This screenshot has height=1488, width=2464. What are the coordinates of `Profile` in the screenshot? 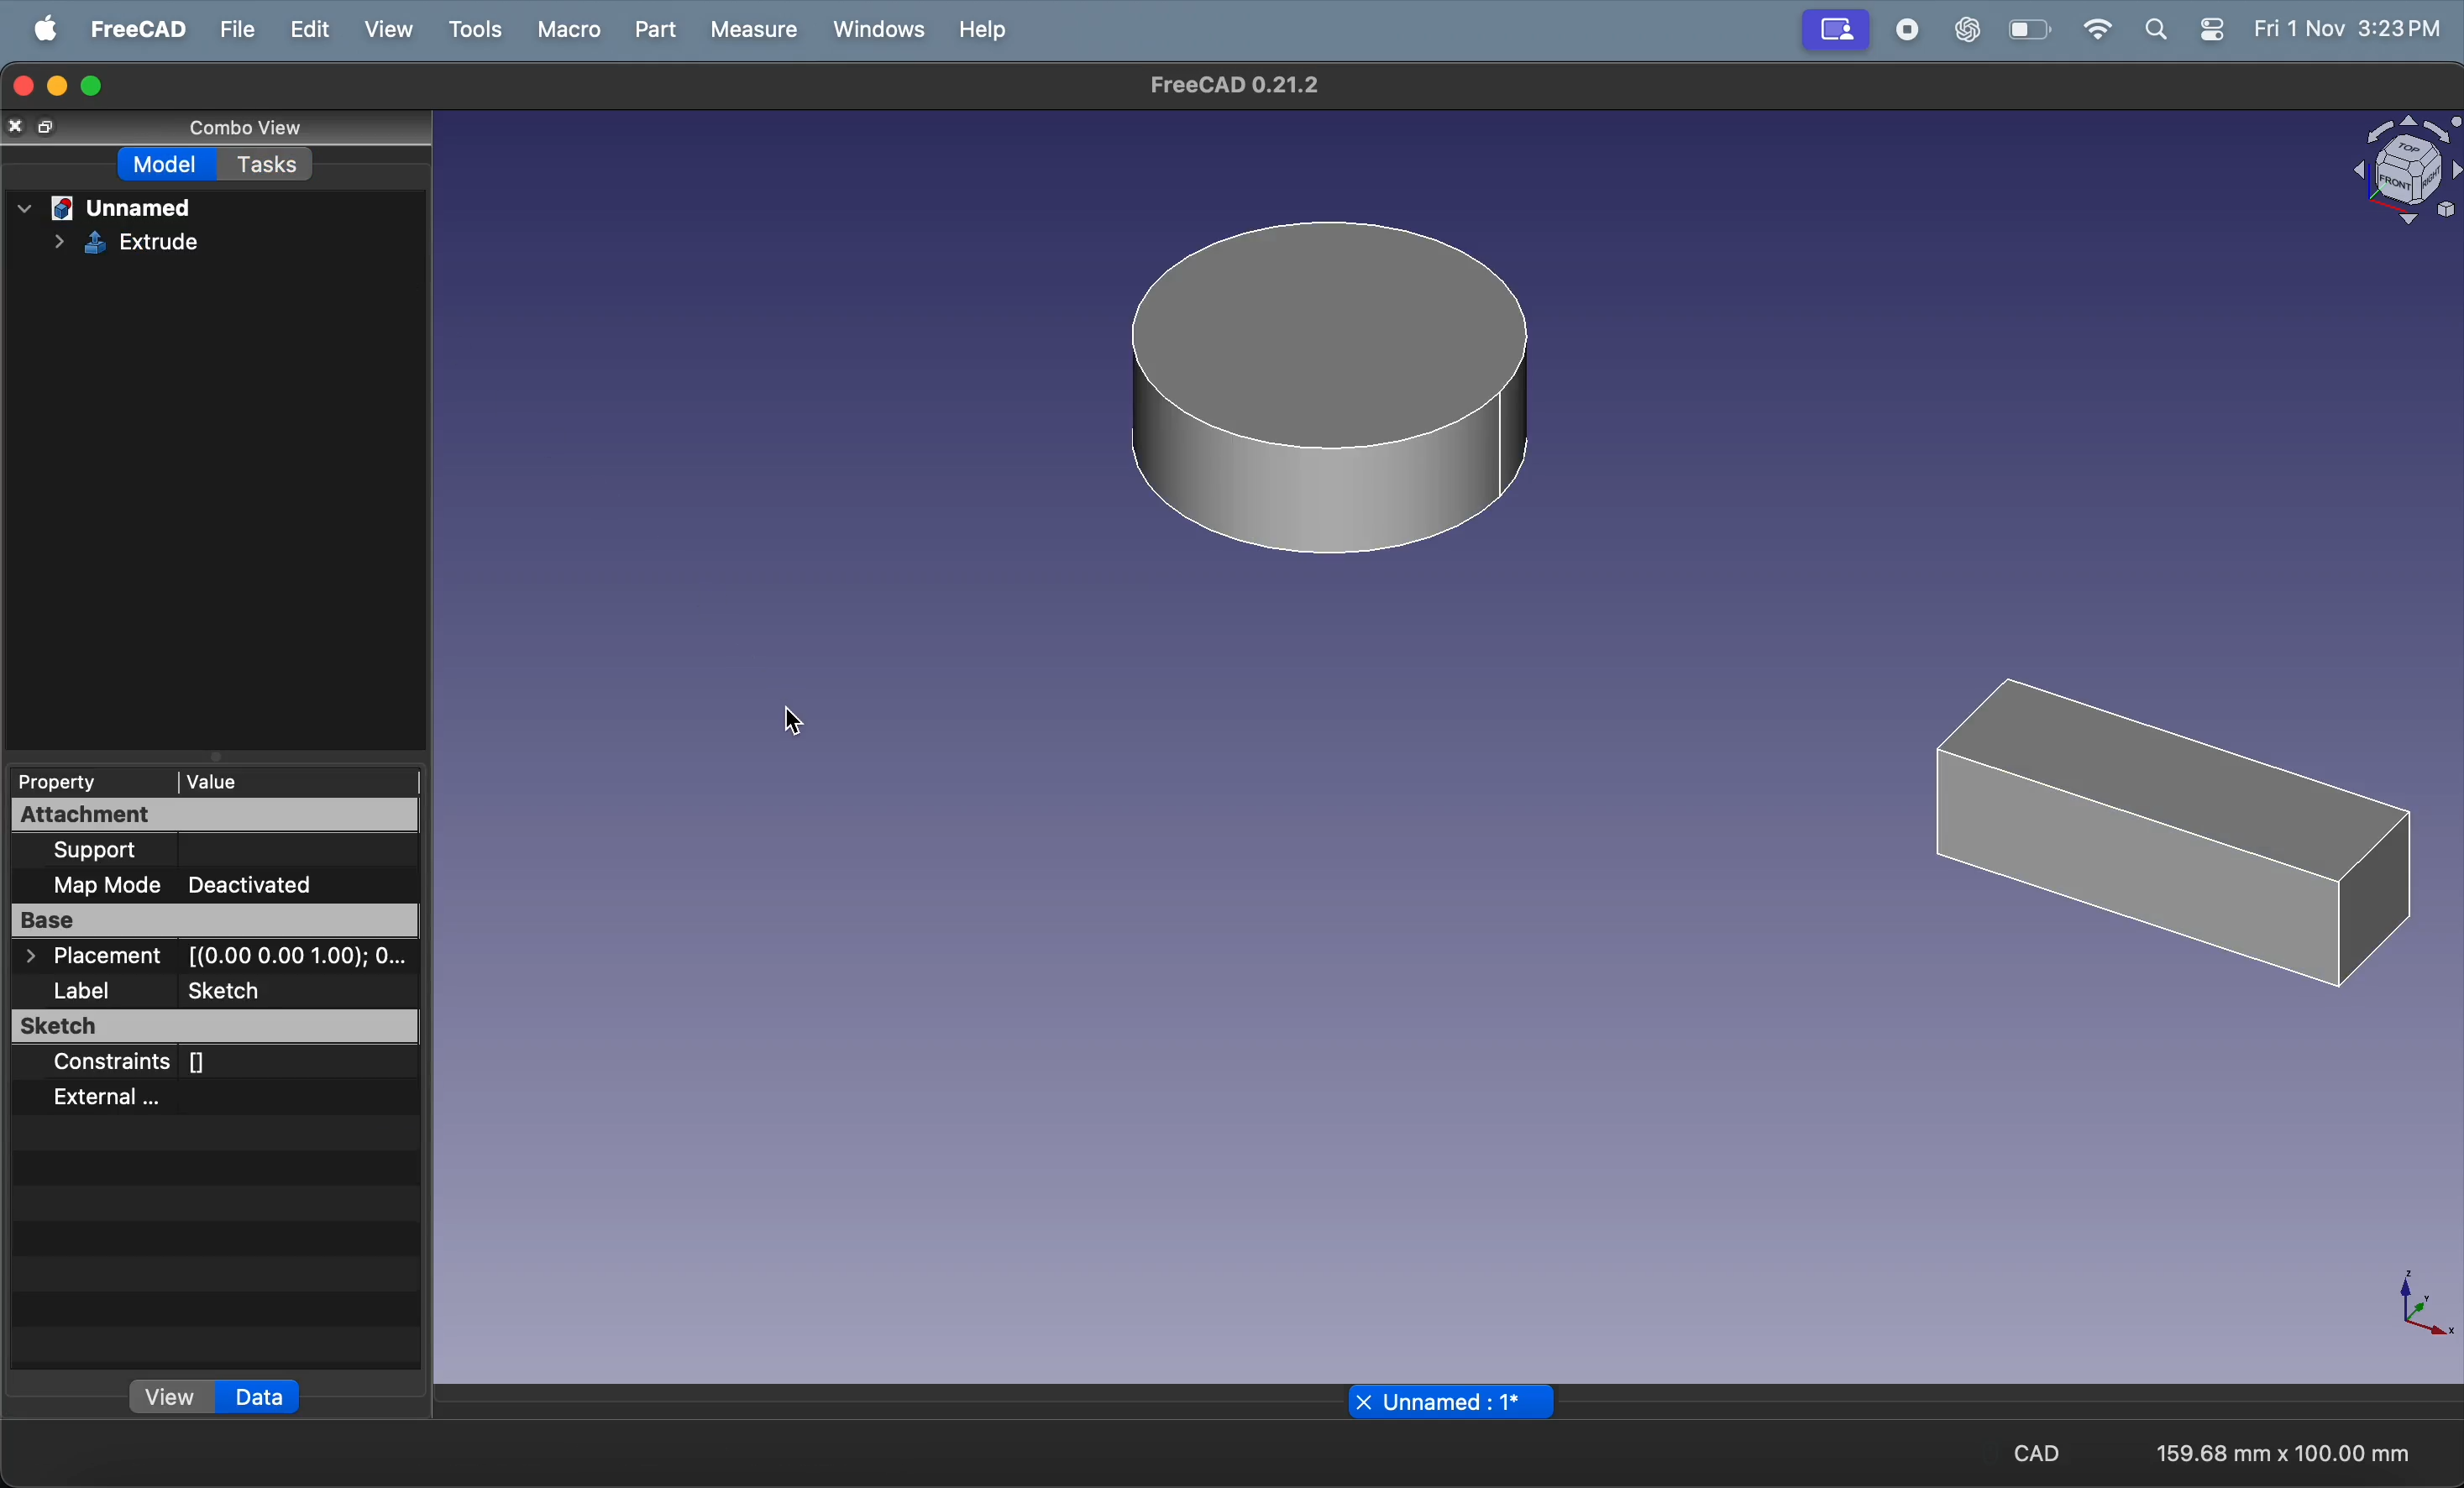 It's located at (1833, 29).